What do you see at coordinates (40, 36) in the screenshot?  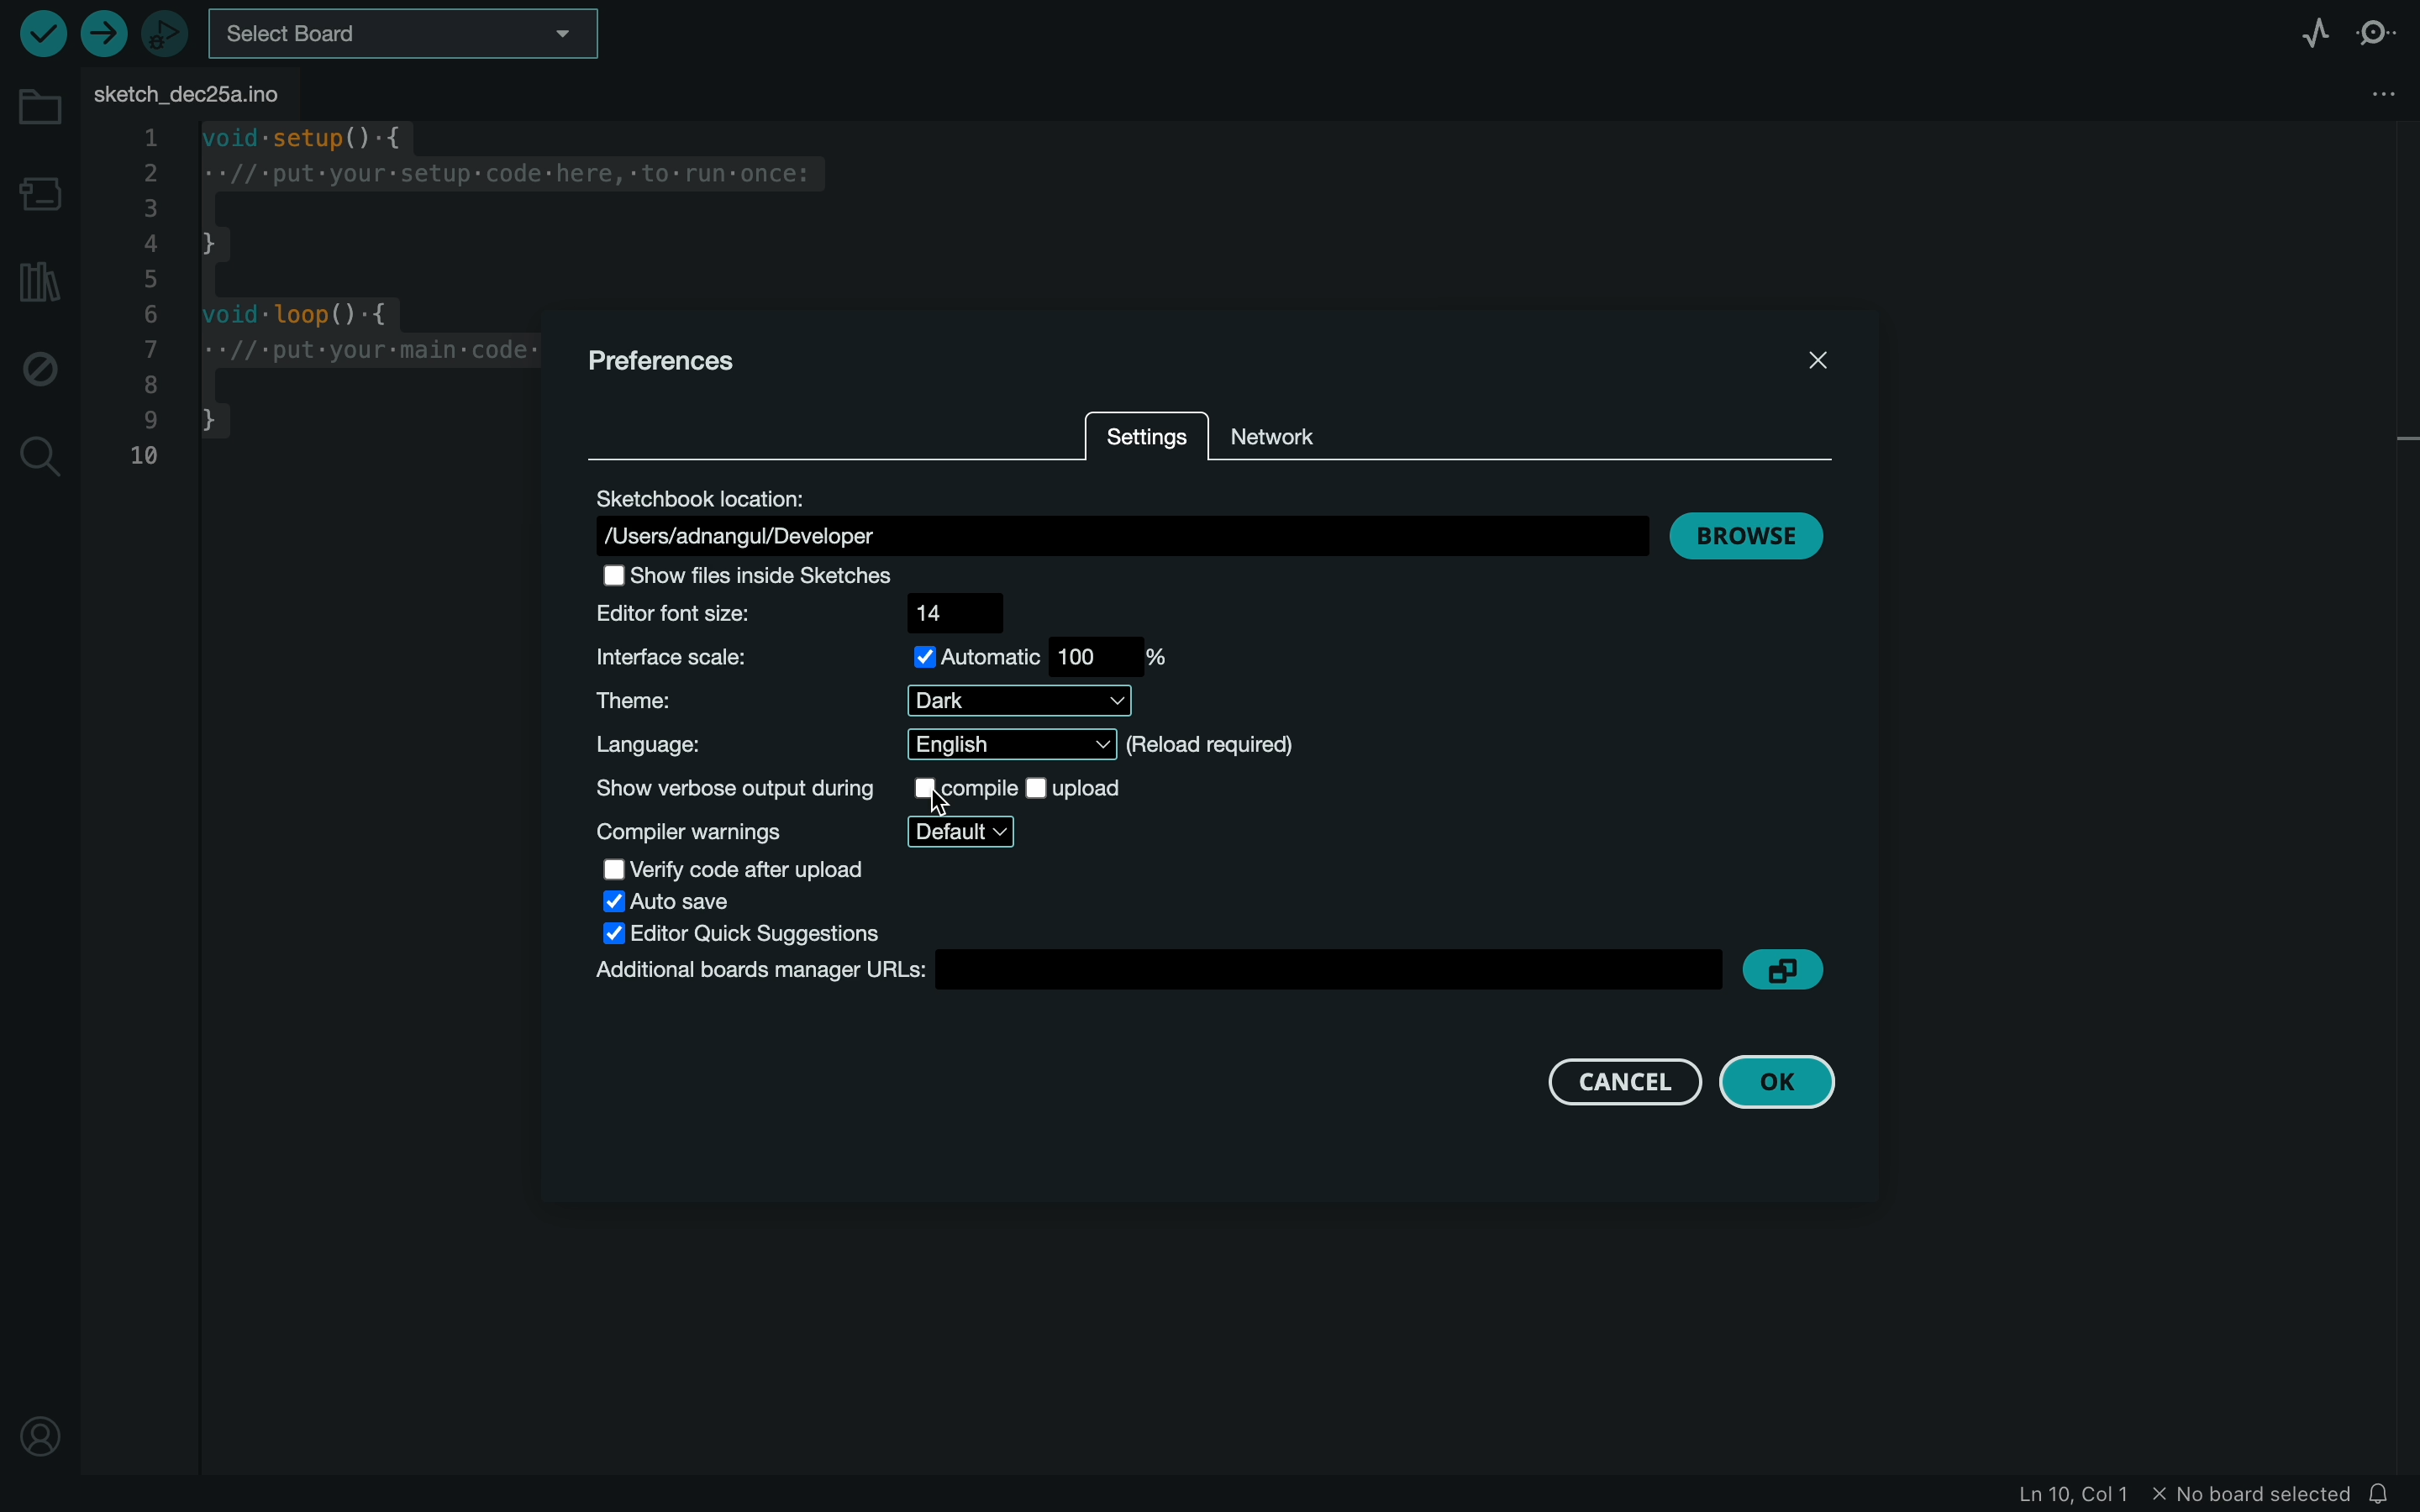 I see `verify` at bounding box center [40, 36].